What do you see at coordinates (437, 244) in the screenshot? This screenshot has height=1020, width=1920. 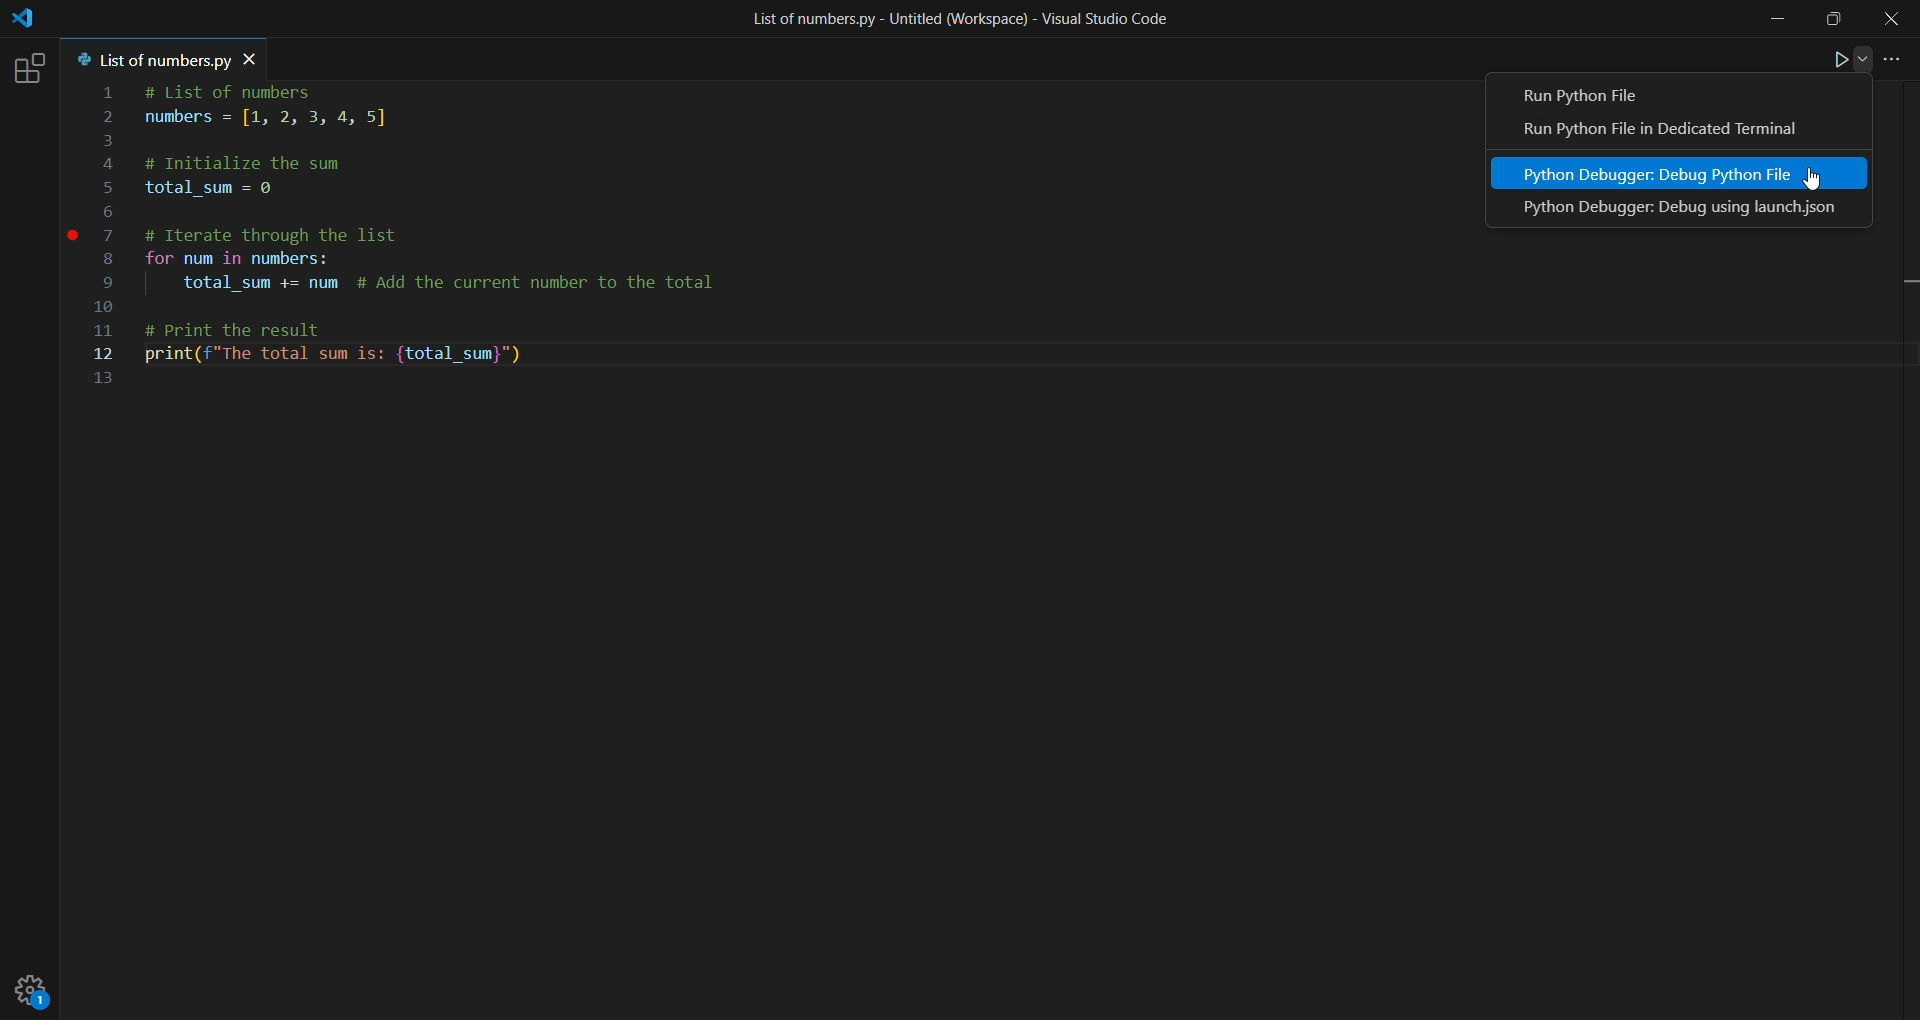 I see `code` at bounding box center [437, 244].